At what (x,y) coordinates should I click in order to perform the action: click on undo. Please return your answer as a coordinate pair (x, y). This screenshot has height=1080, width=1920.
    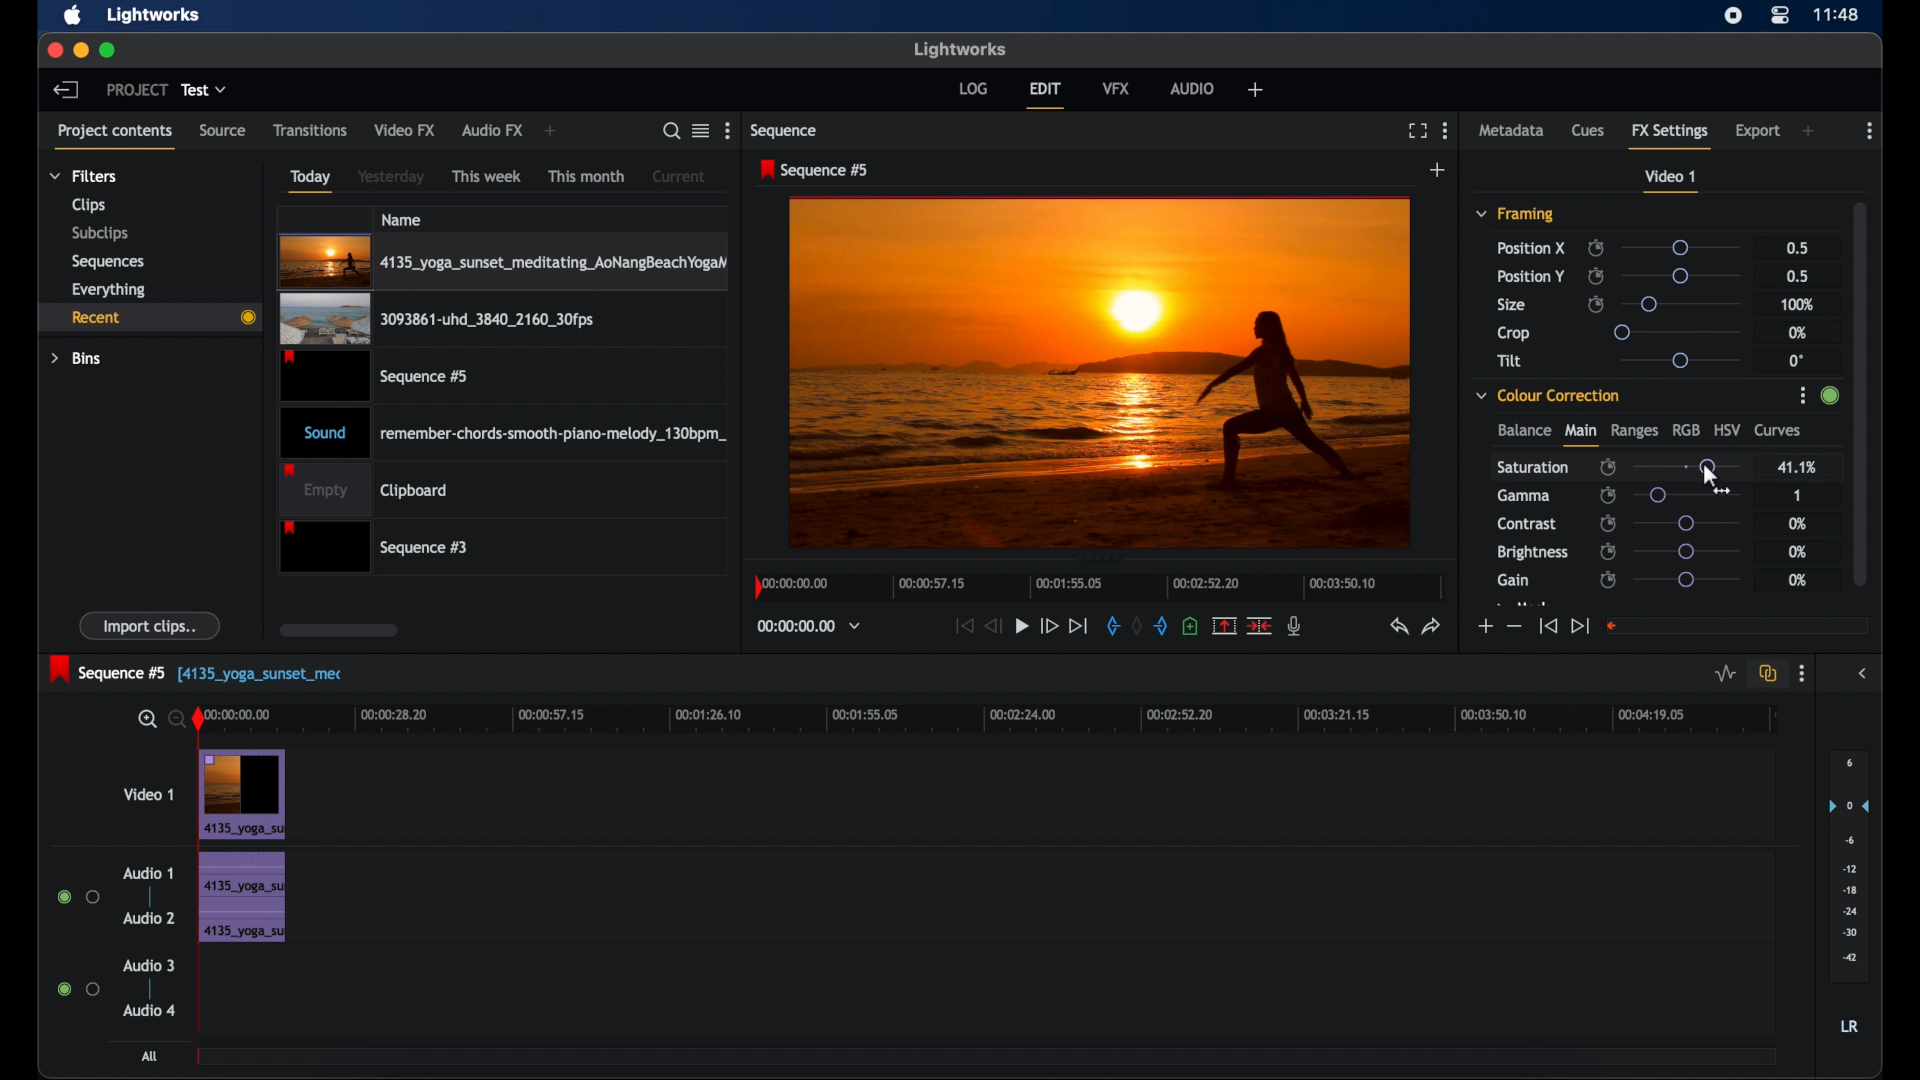
    Looking at the image, I should click on (1399, 627).